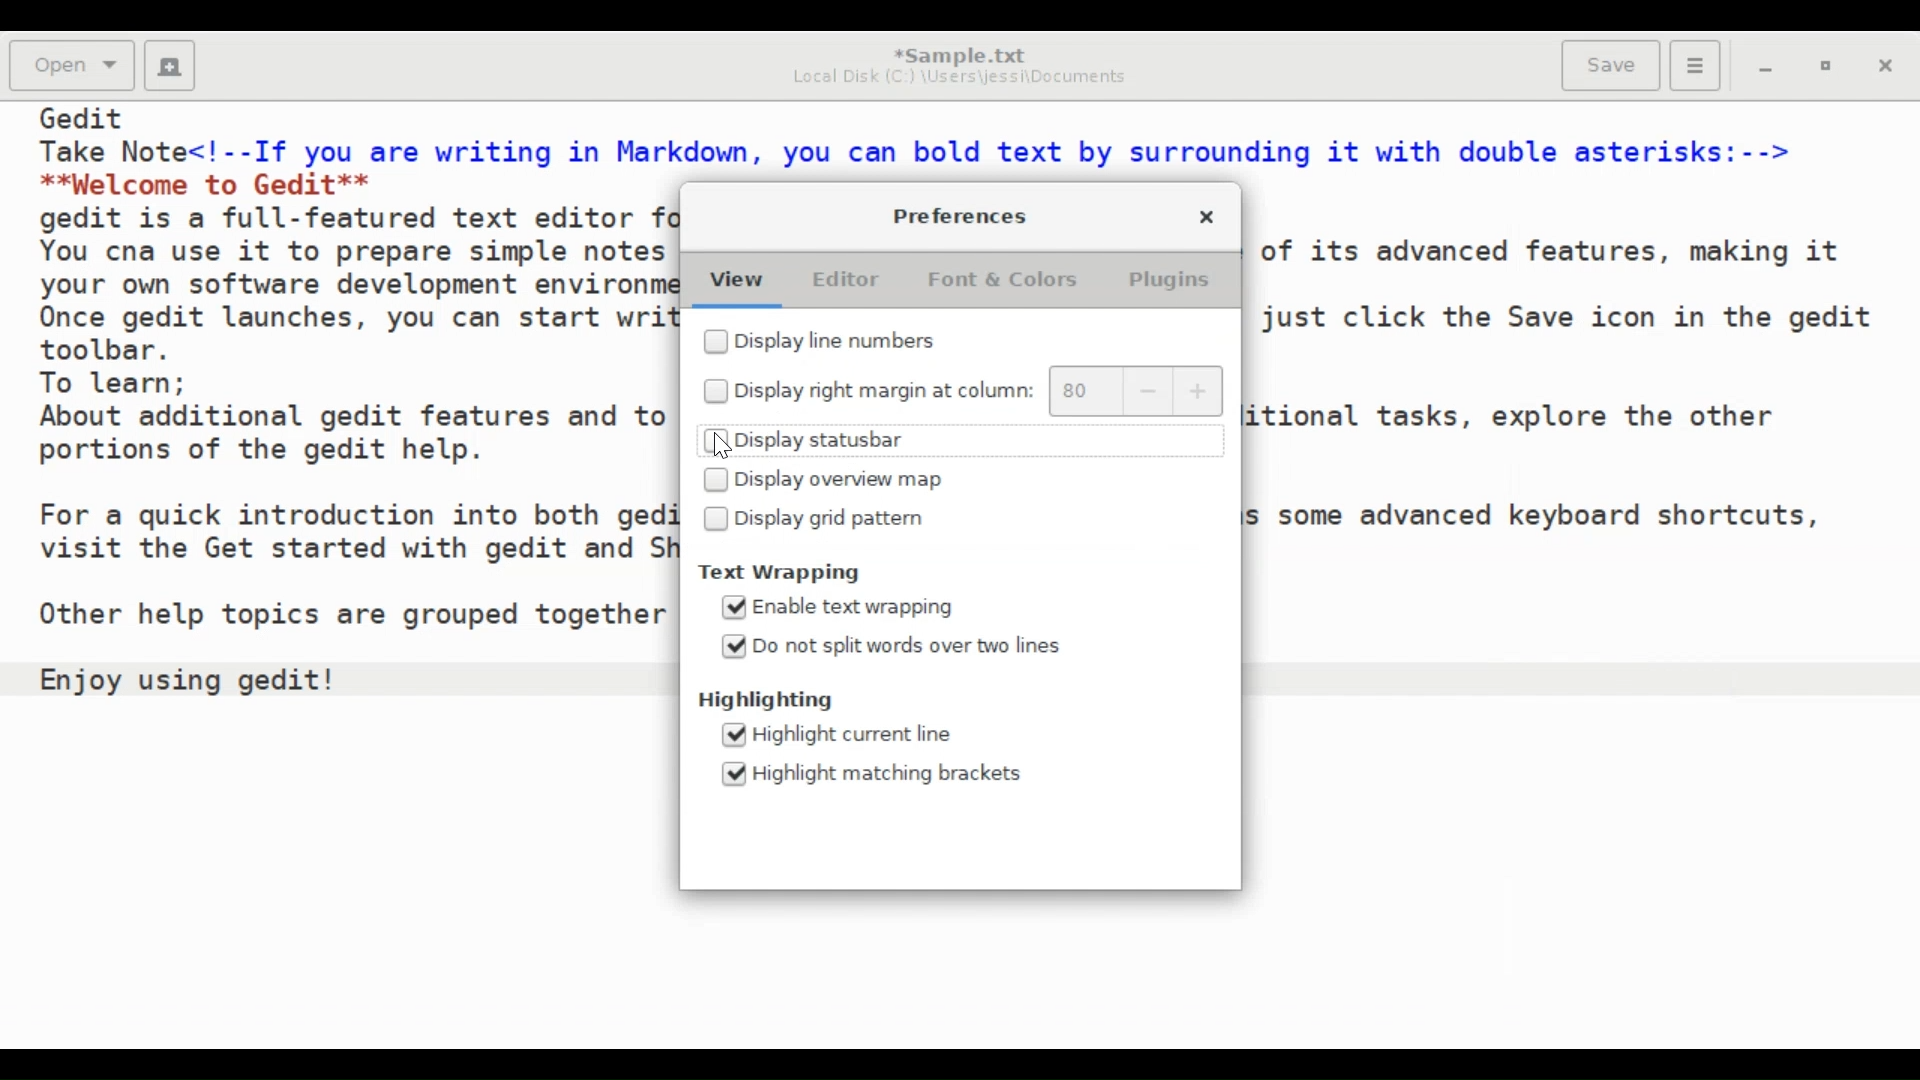 The width and height of the screenshot is (1920, 1080). What do you see at coordinates (1762, 69) in the screenshot?
I see `minimize` at bounding box center [1762, 69].